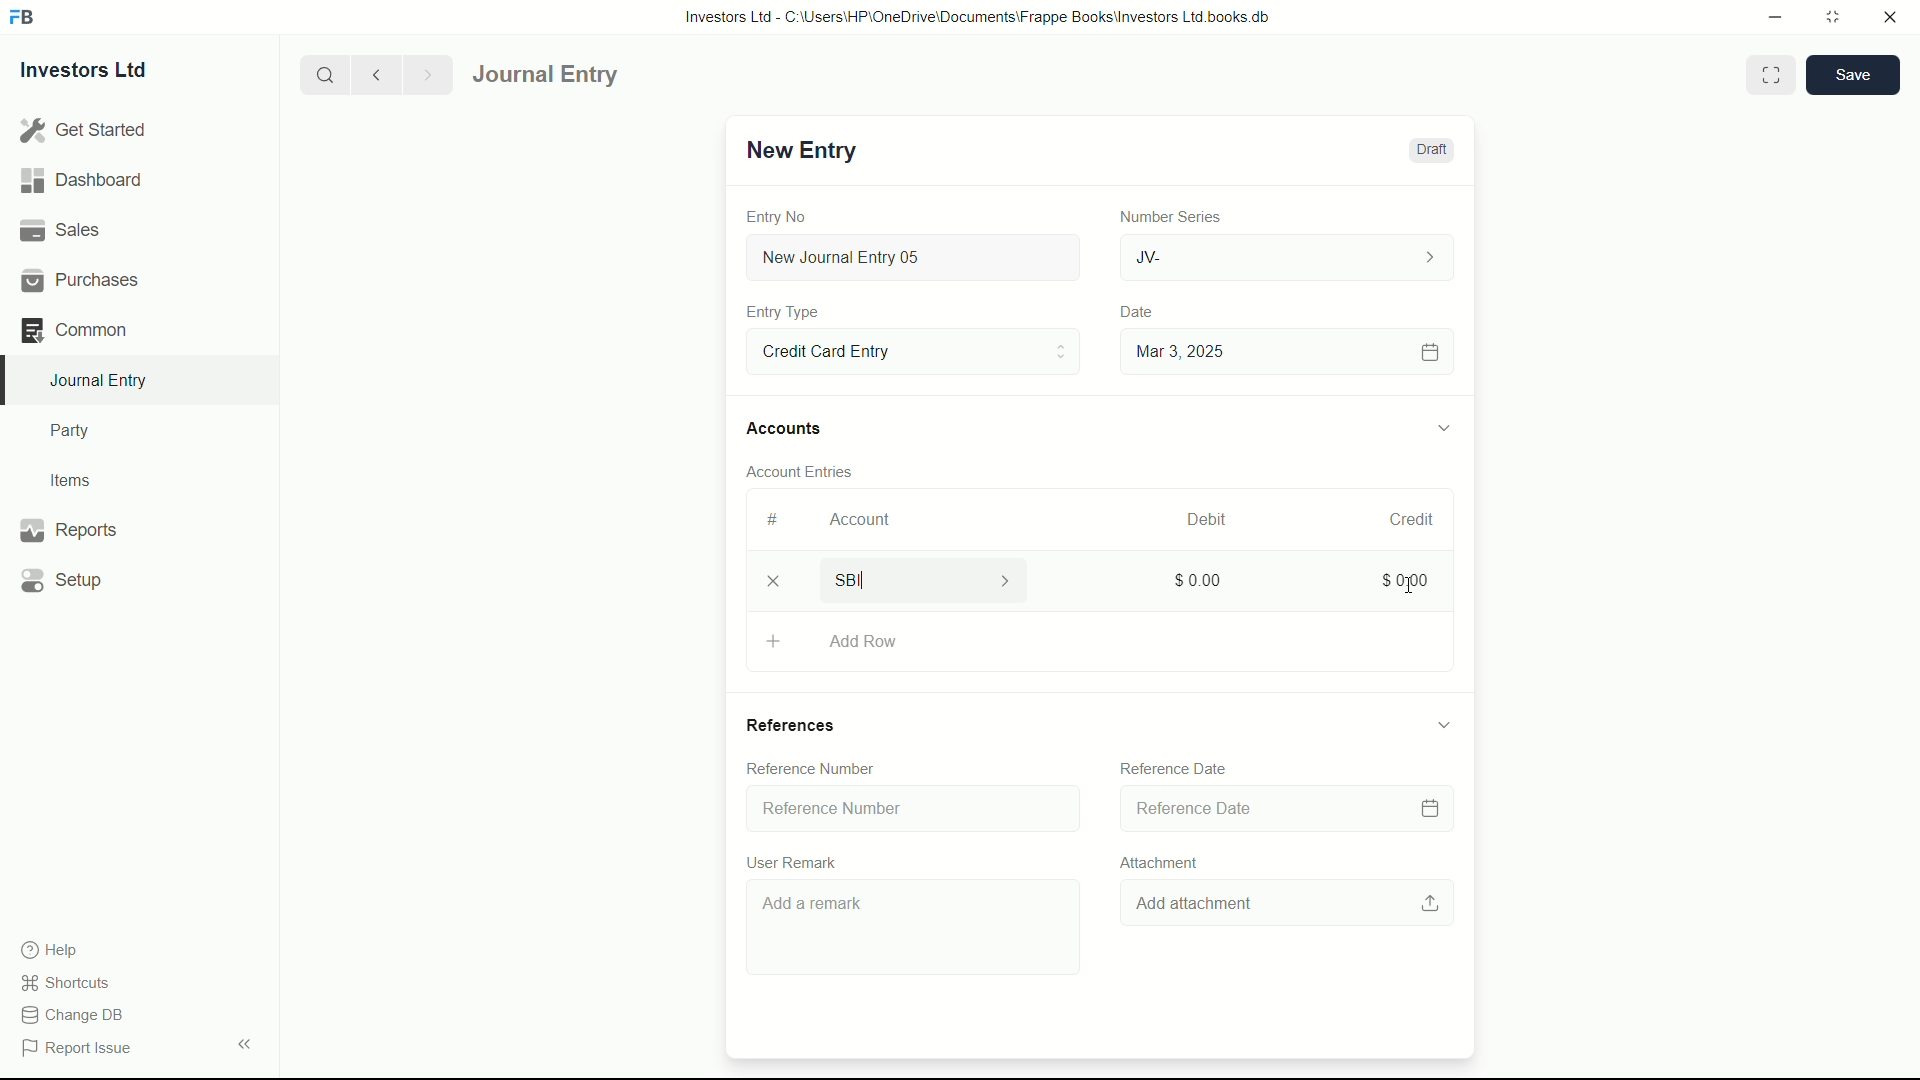 Image resolution: width=1920 pixels, height=1080 pixels. What do you see at coordinates (1408, 588) in the screenshot?
I see `cursor` at bounding box center [1408, 588].